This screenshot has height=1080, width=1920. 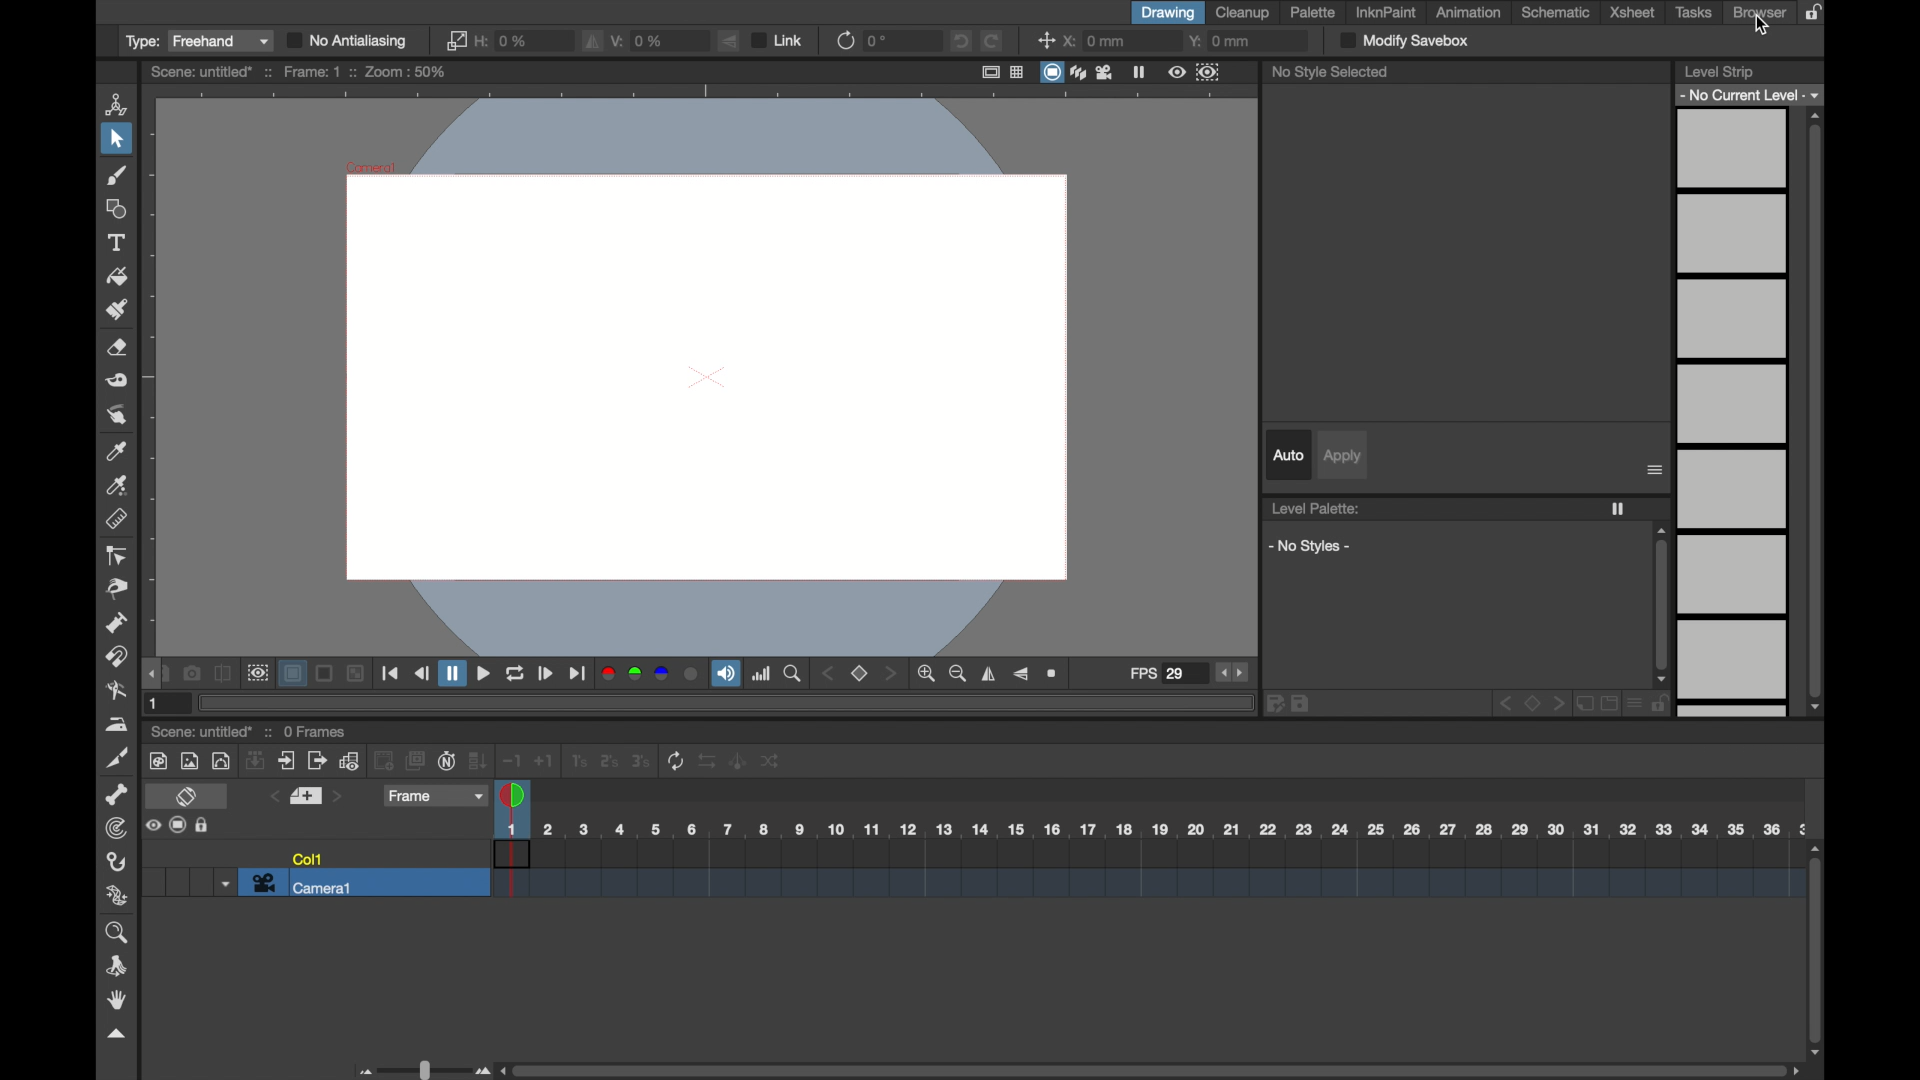 What do you see at coordinates (306, 796) in the screenshot?
I see `set` at bounding box center [306, 796].